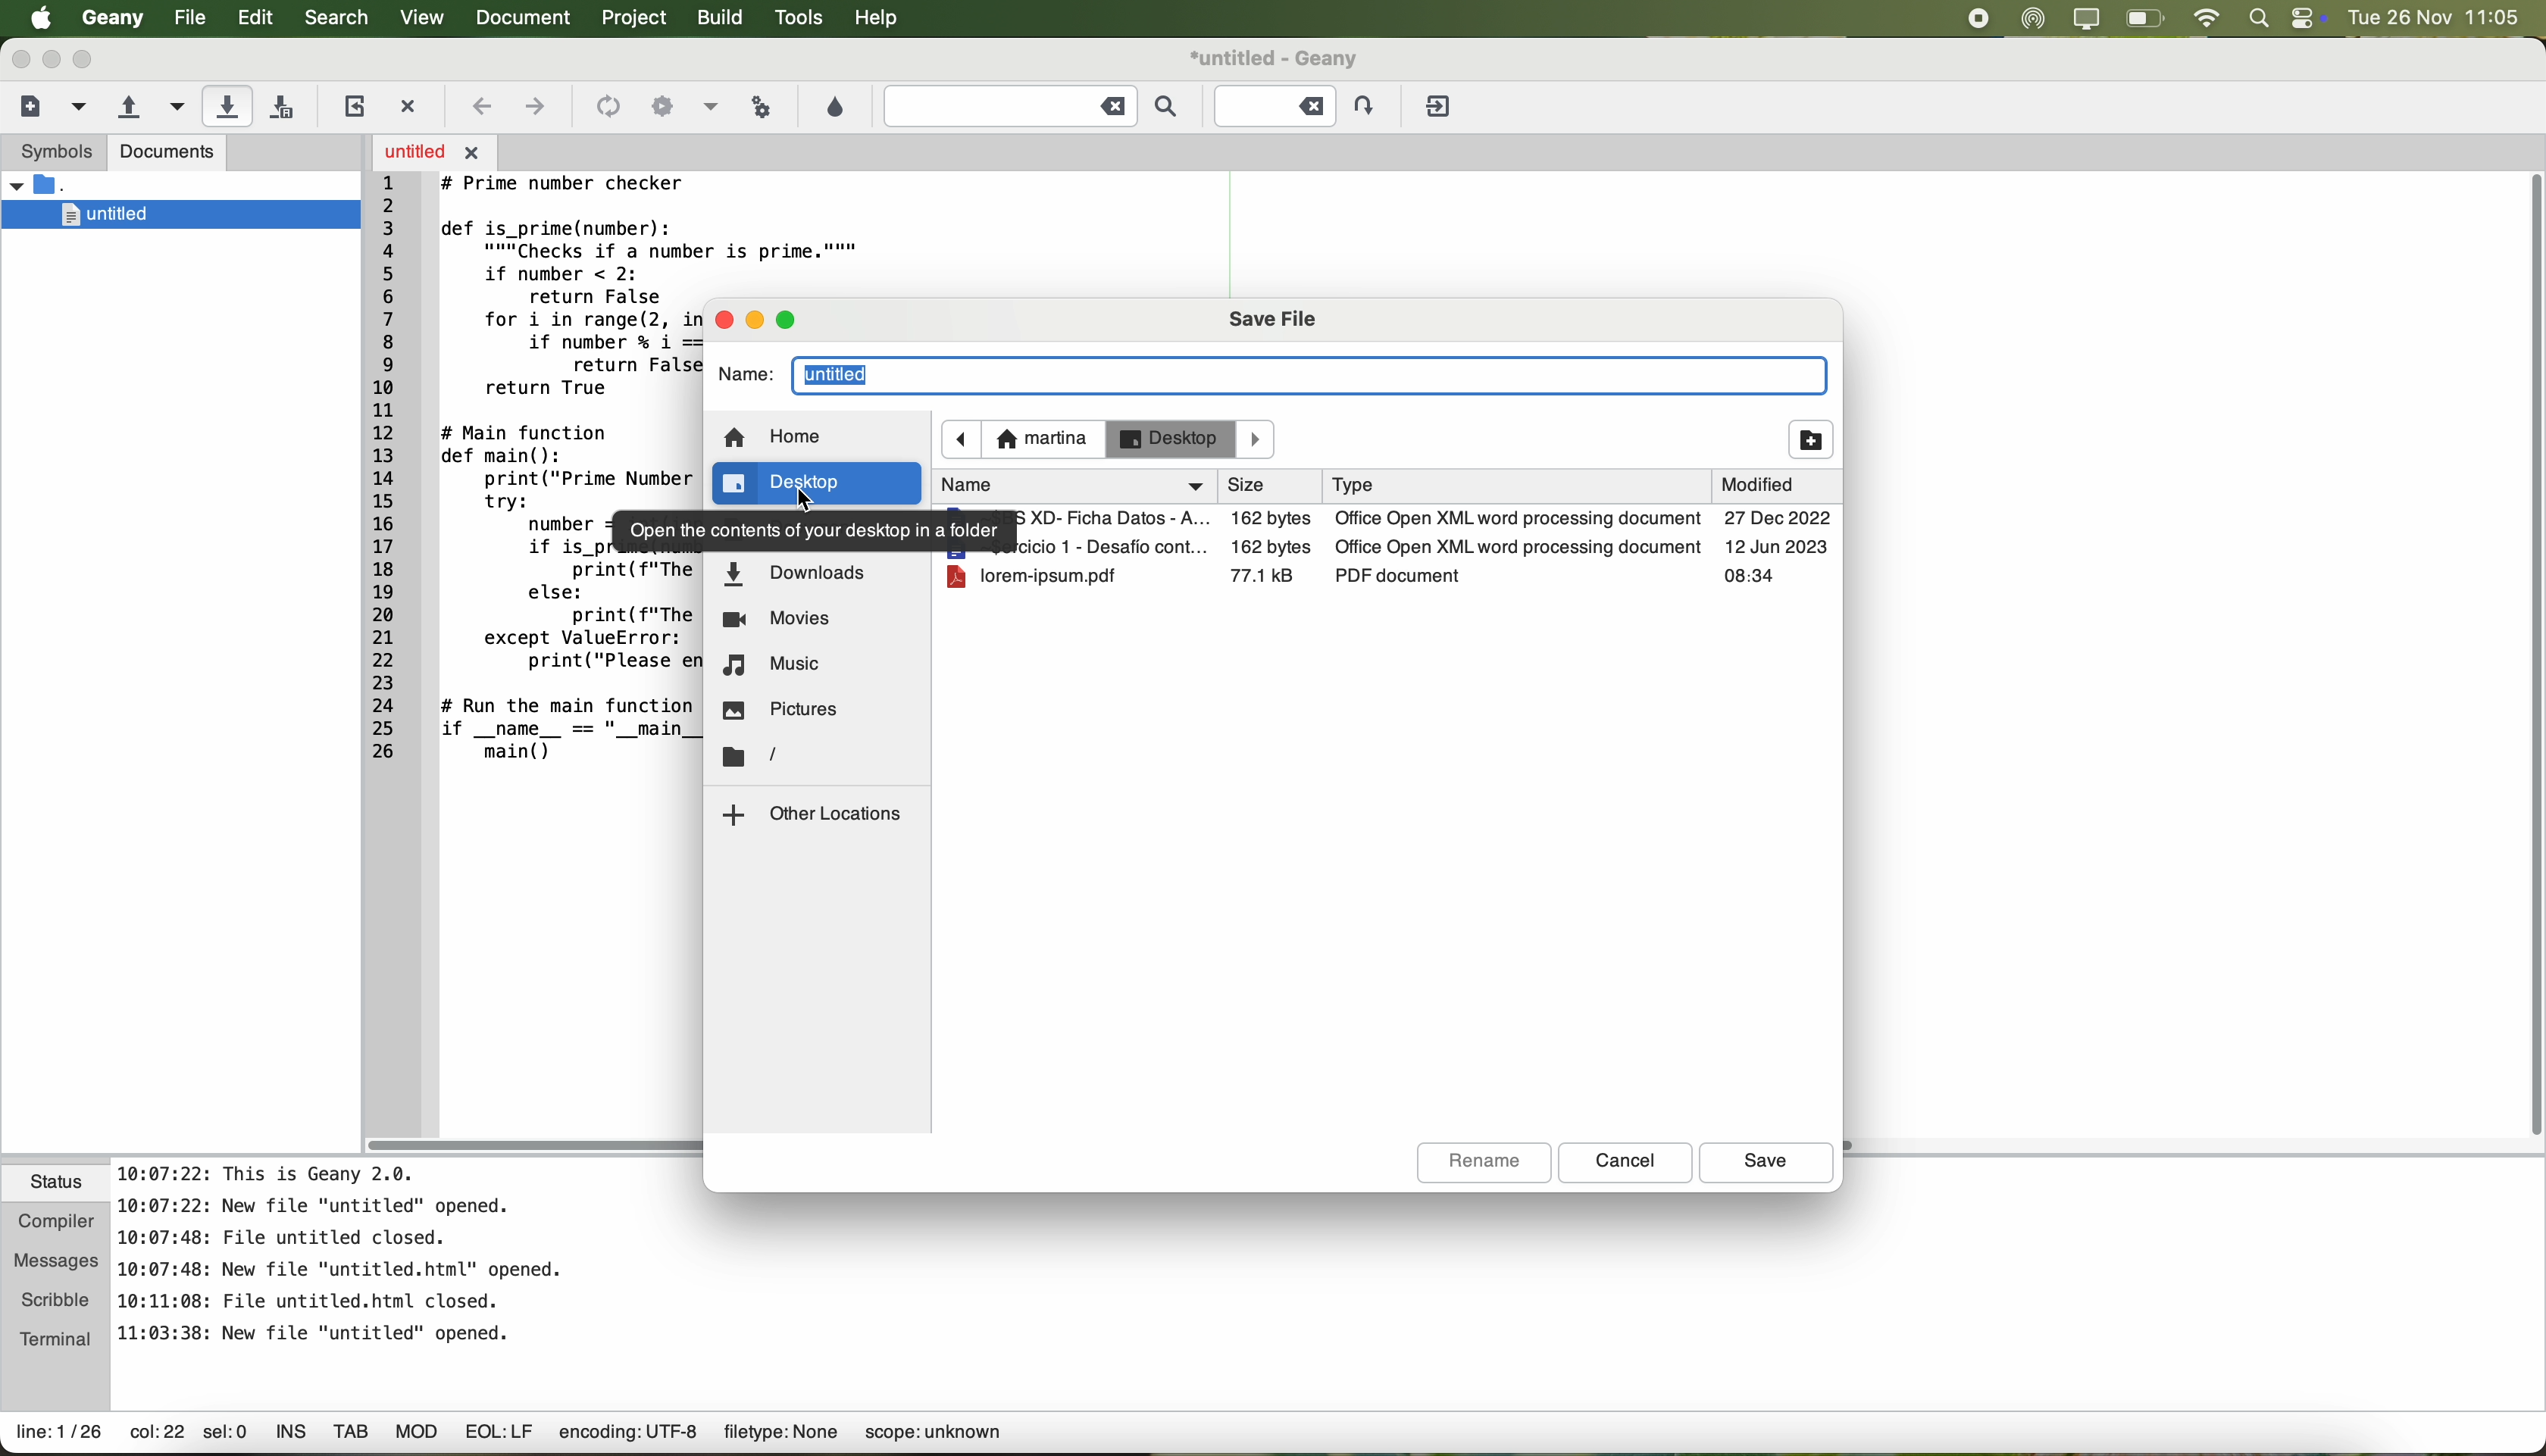 The image size is (2546, 1456). What do you see at coordinates (81, 108) in the screenshot?
I see `create a new file from template` at bounding box center [81, 108].